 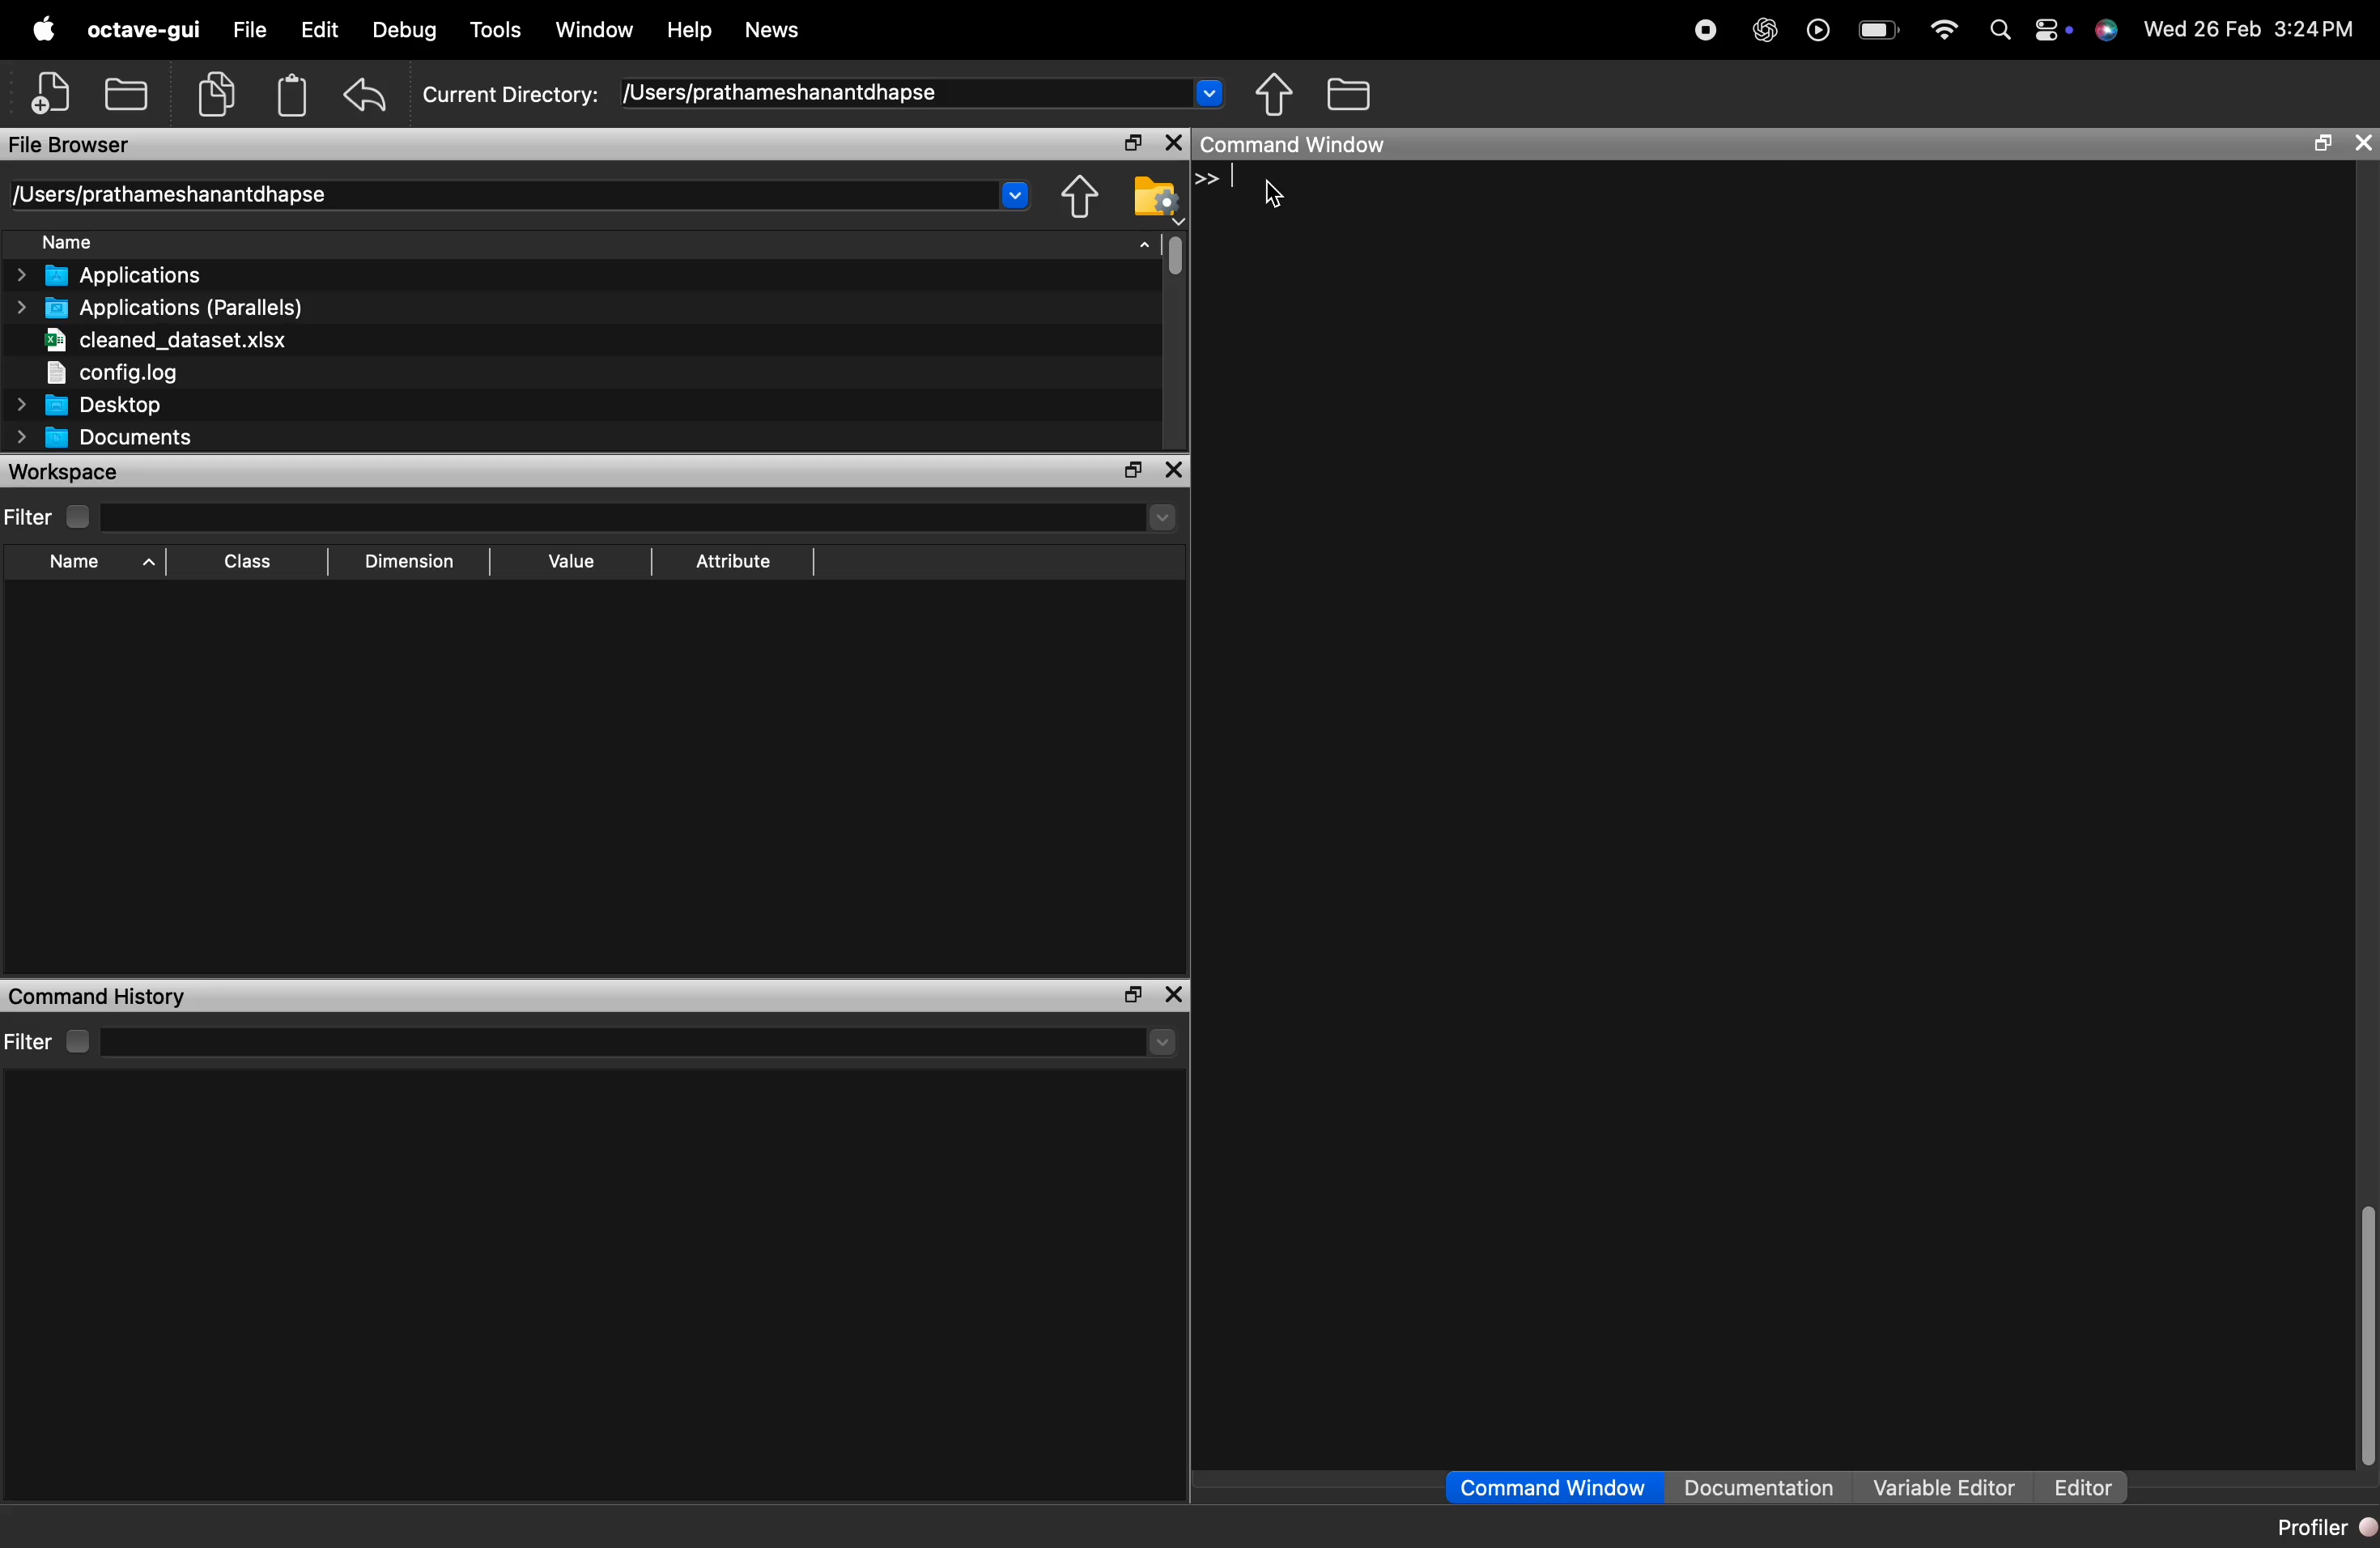 I want to click on Directory settings, so click(x=1155, y=194).